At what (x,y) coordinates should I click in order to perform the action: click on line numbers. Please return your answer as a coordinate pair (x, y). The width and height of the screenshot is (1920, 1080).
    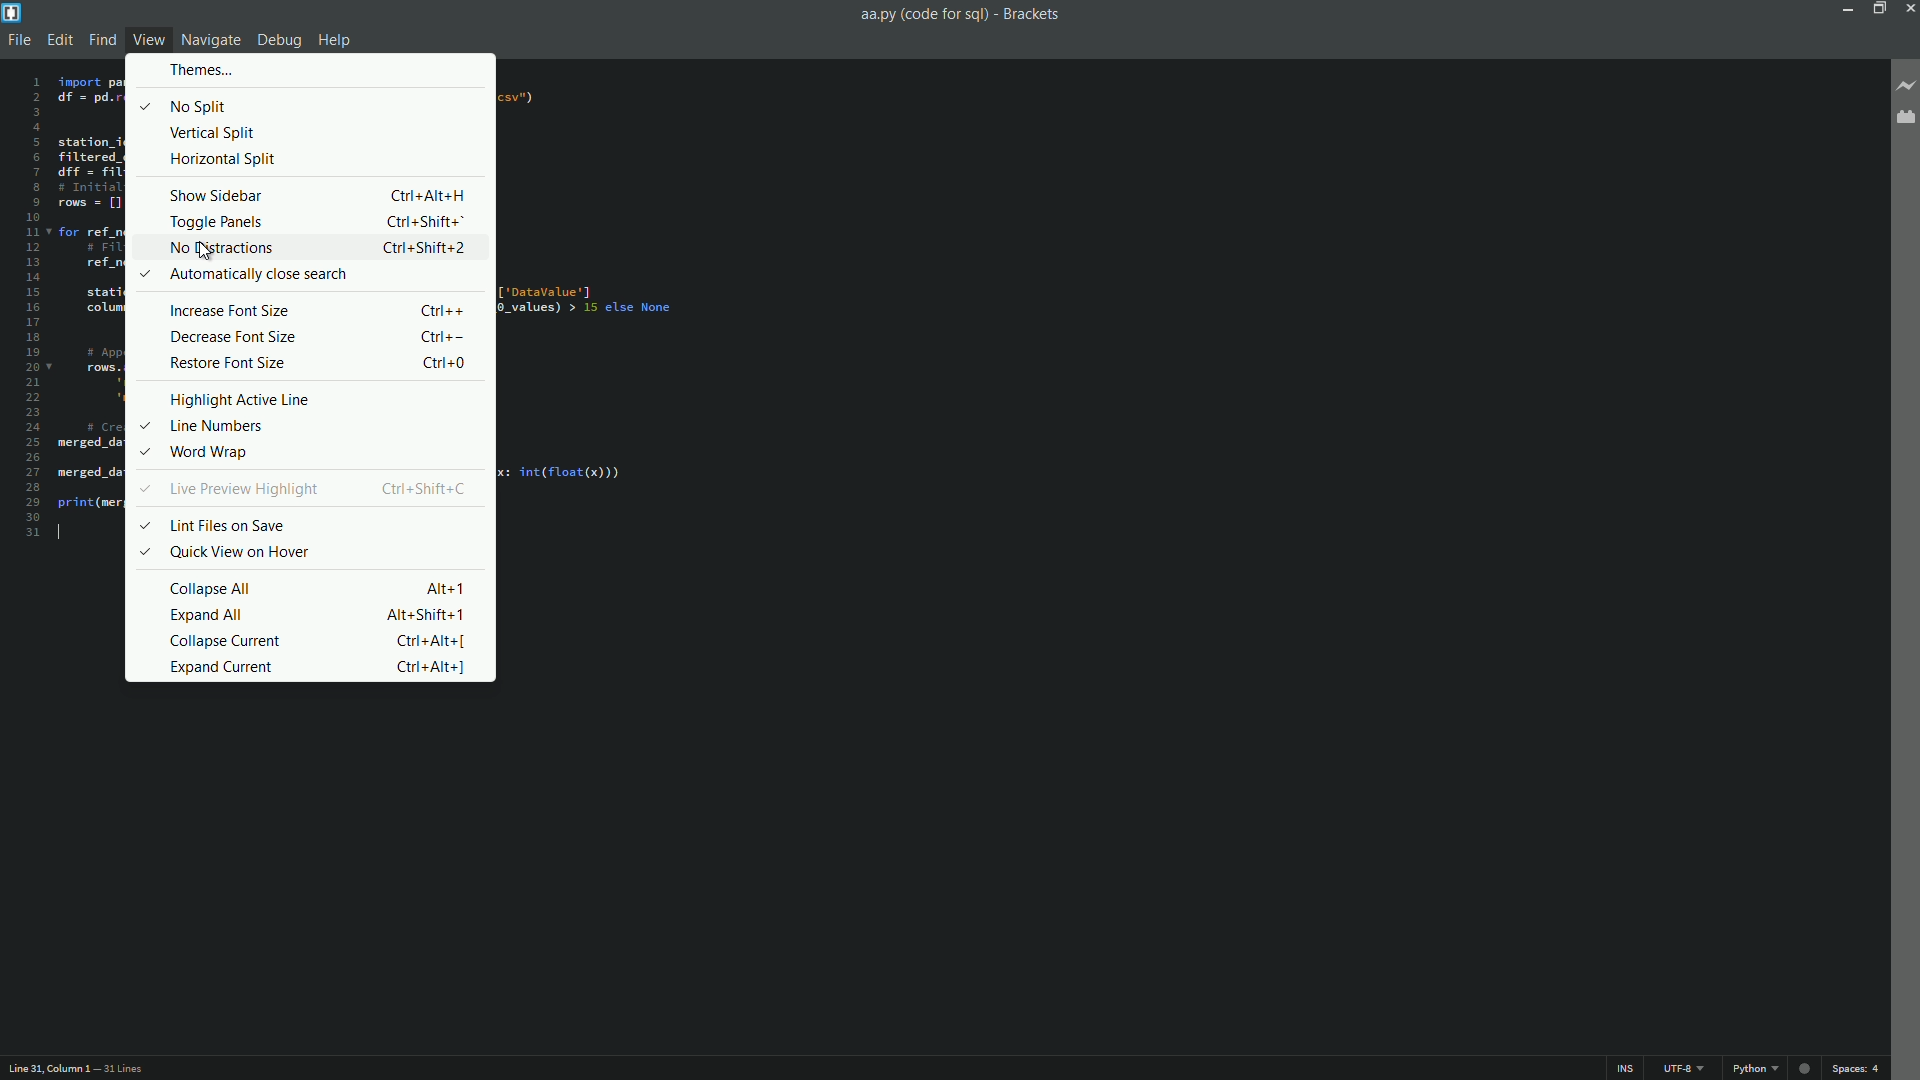
    Looking at the image, I should click on (28, 308).